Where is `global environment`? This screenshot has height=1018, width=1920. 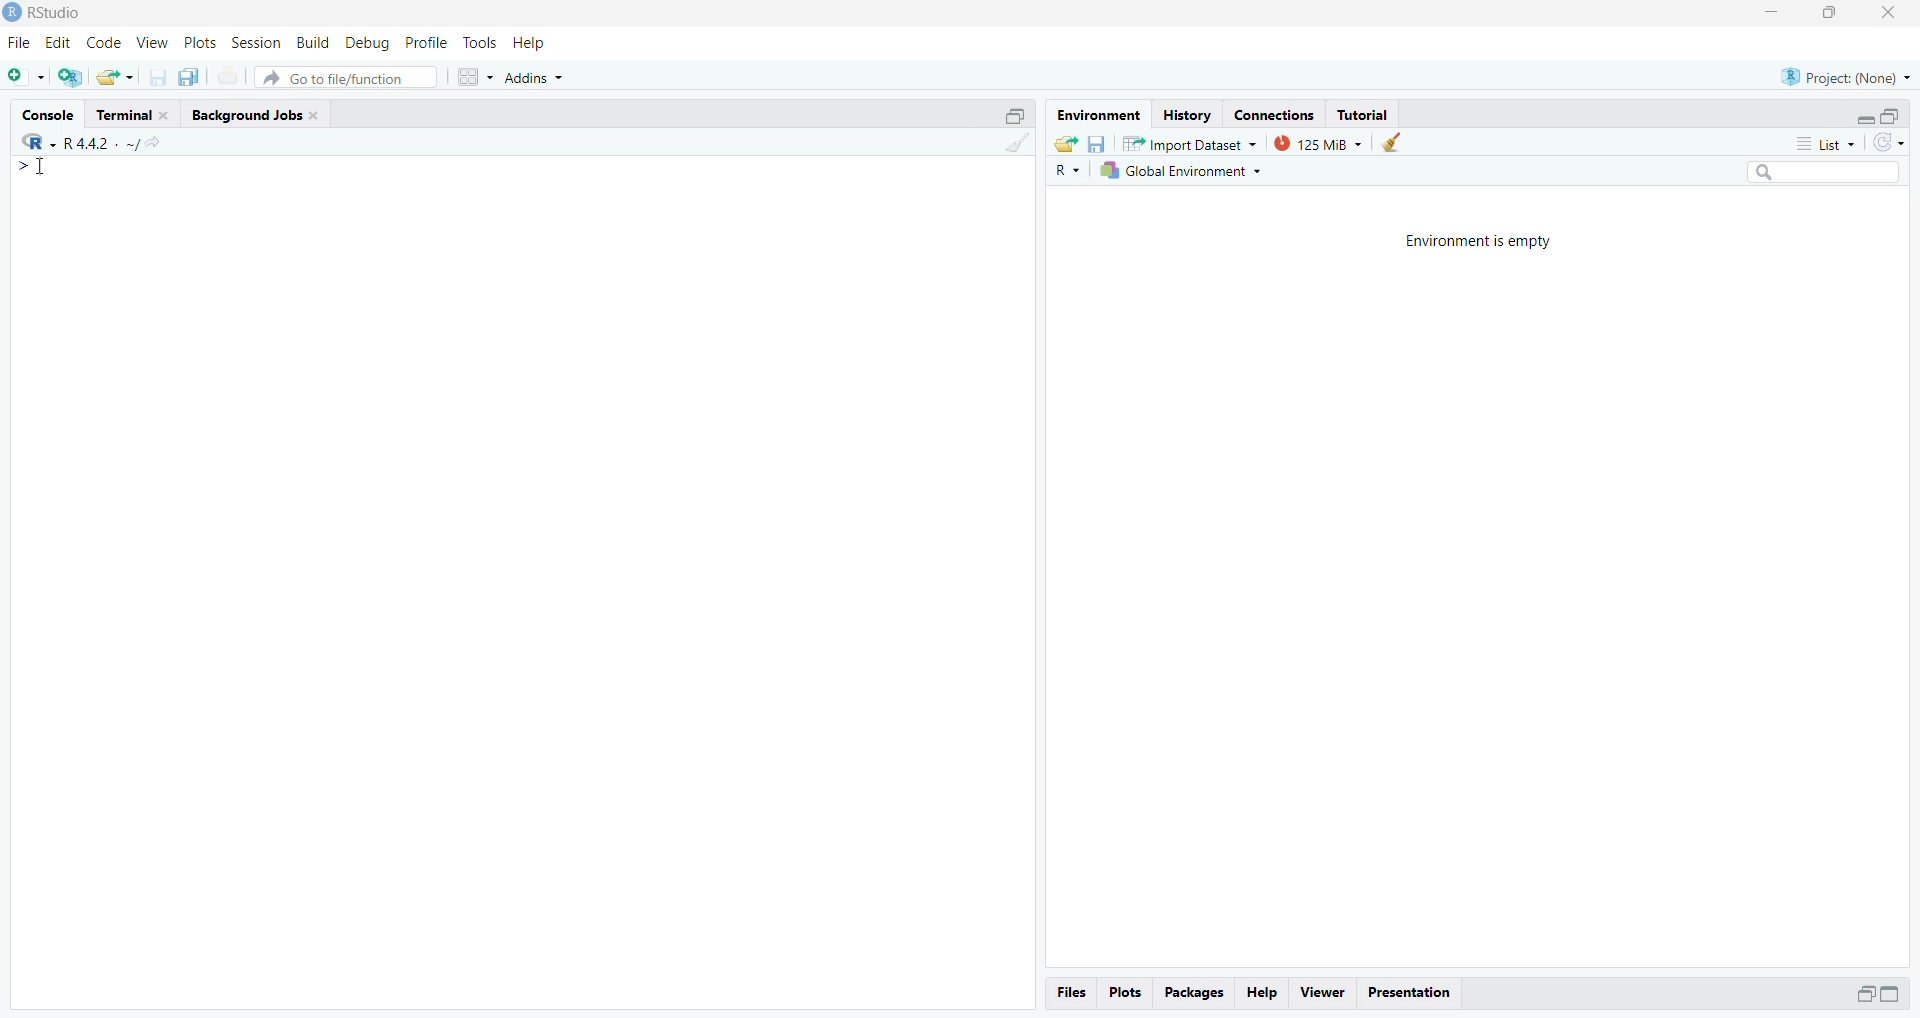 global environment is located at coordinates (1177, 171).